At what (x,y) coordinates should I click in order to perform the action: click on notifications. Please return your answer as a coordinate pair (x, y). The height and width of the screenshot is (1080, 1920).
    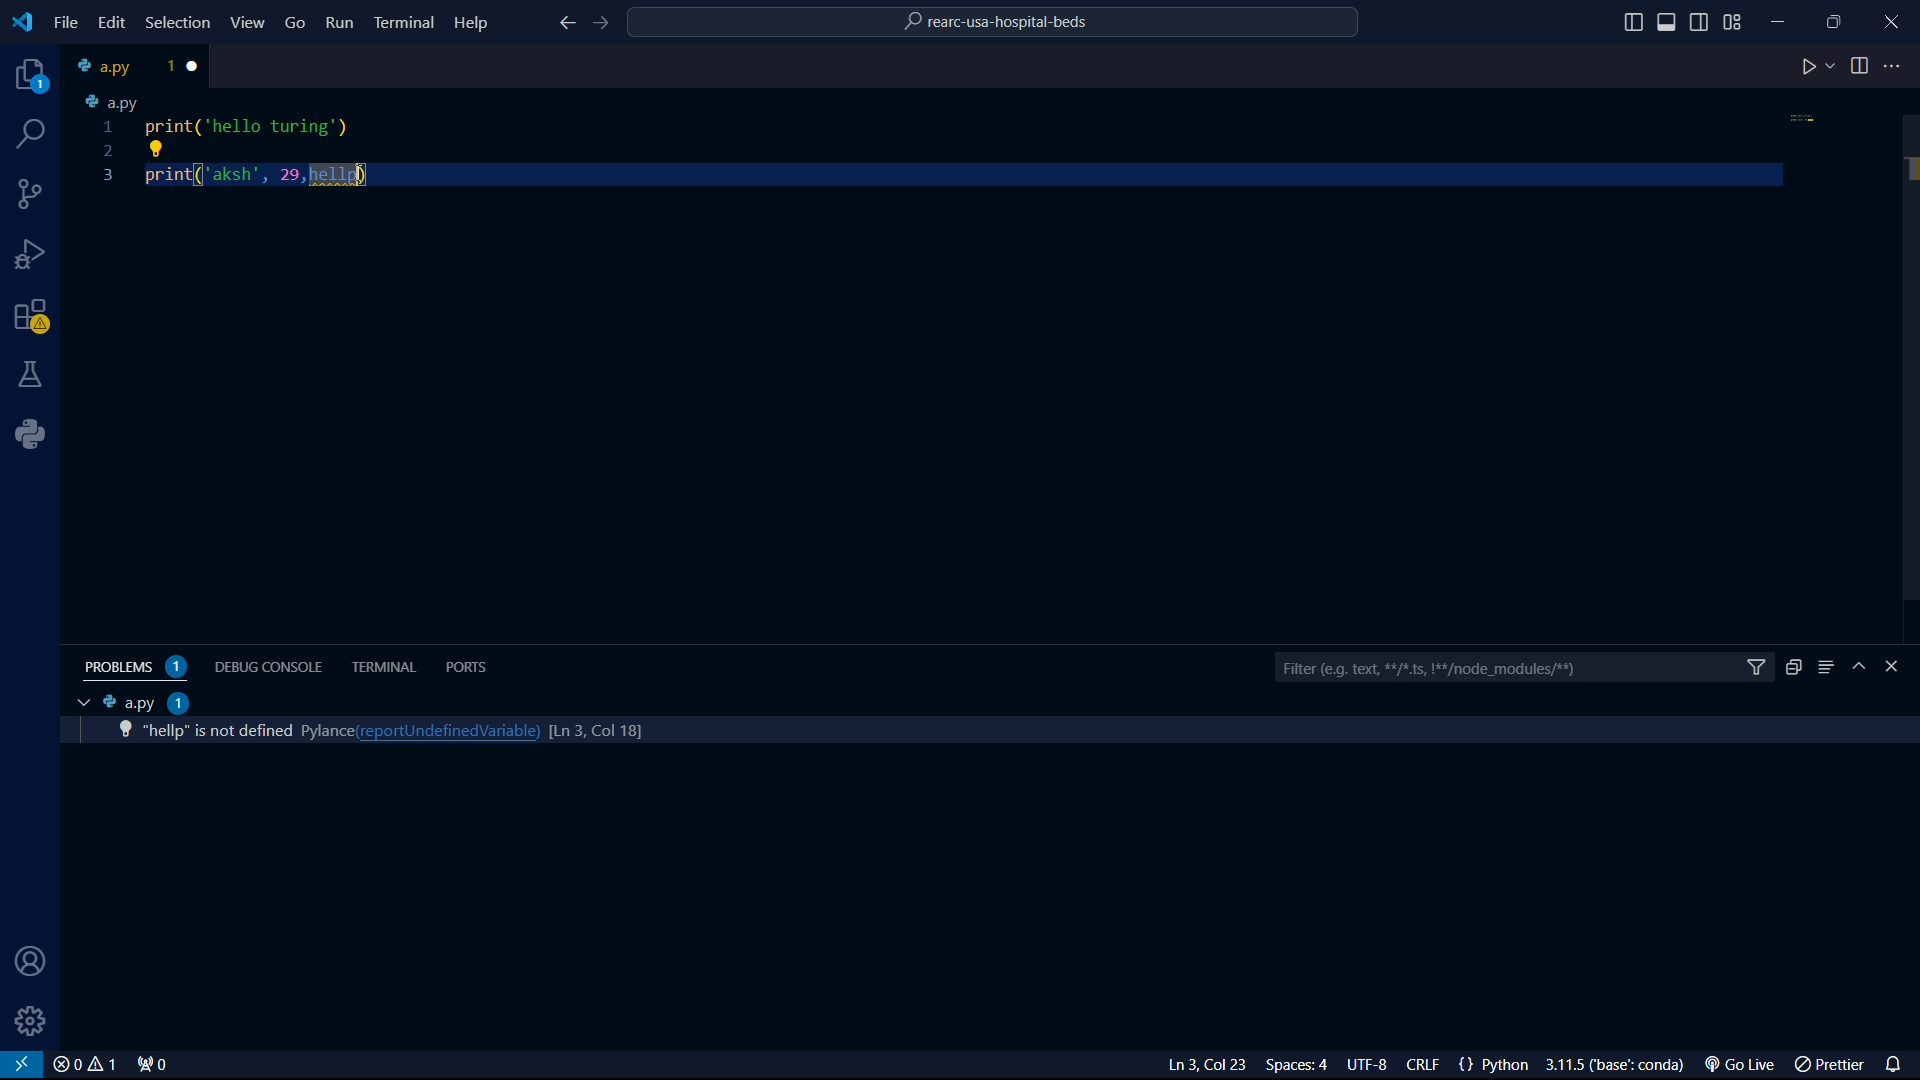
    Looking at the image, I should click on (1898, 1062).